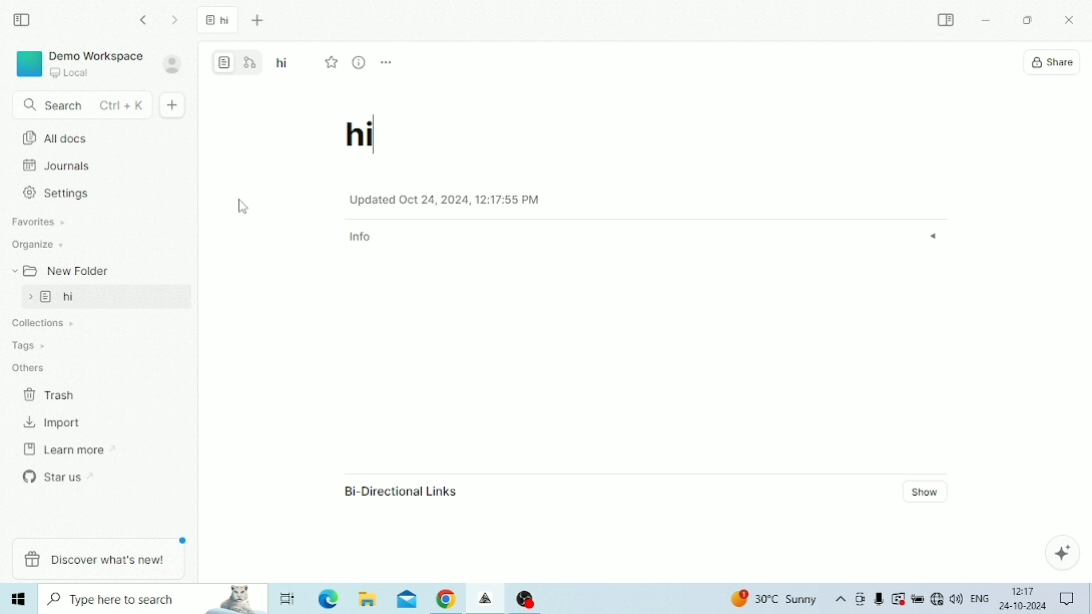 This screenshot has width=1092, height=614. I want to click on Journals, so click(57, 165).